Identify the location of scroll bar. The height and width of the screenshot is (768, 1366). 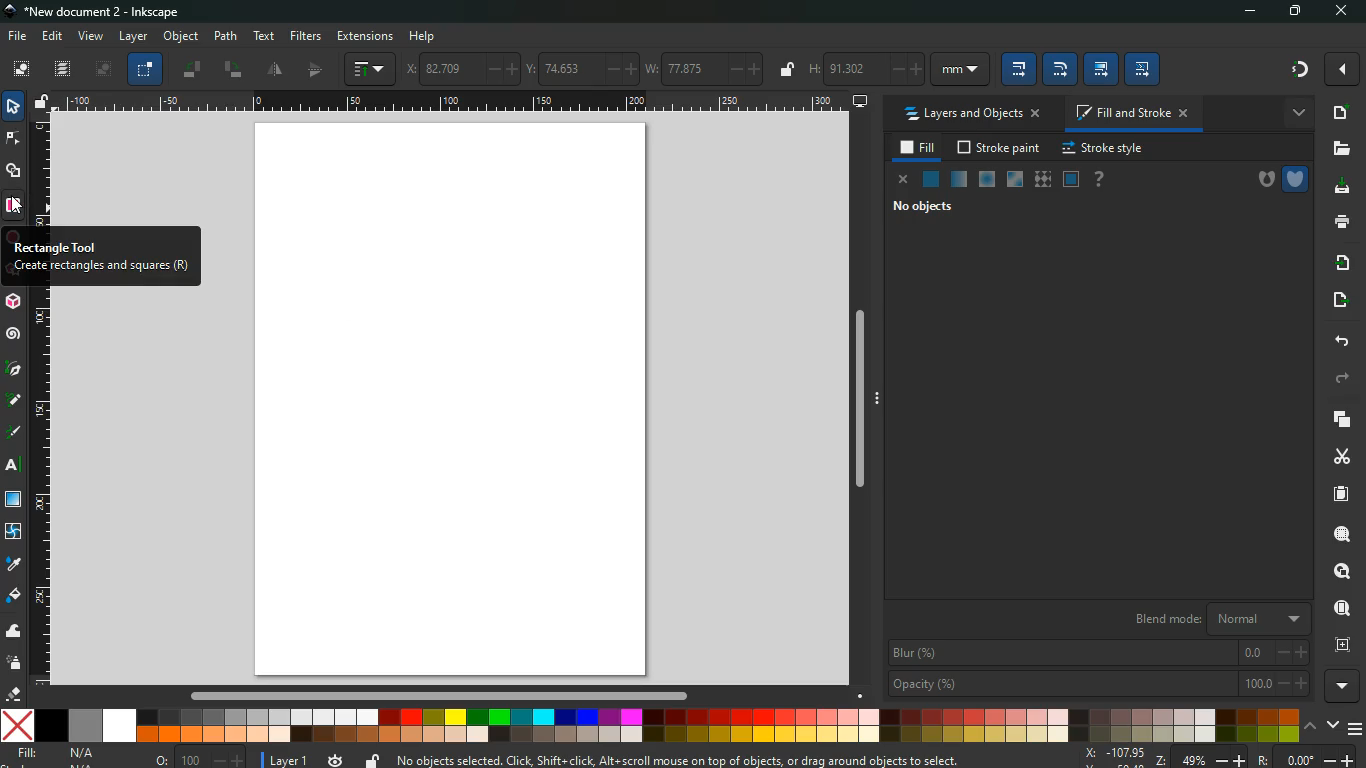
(434, 696).